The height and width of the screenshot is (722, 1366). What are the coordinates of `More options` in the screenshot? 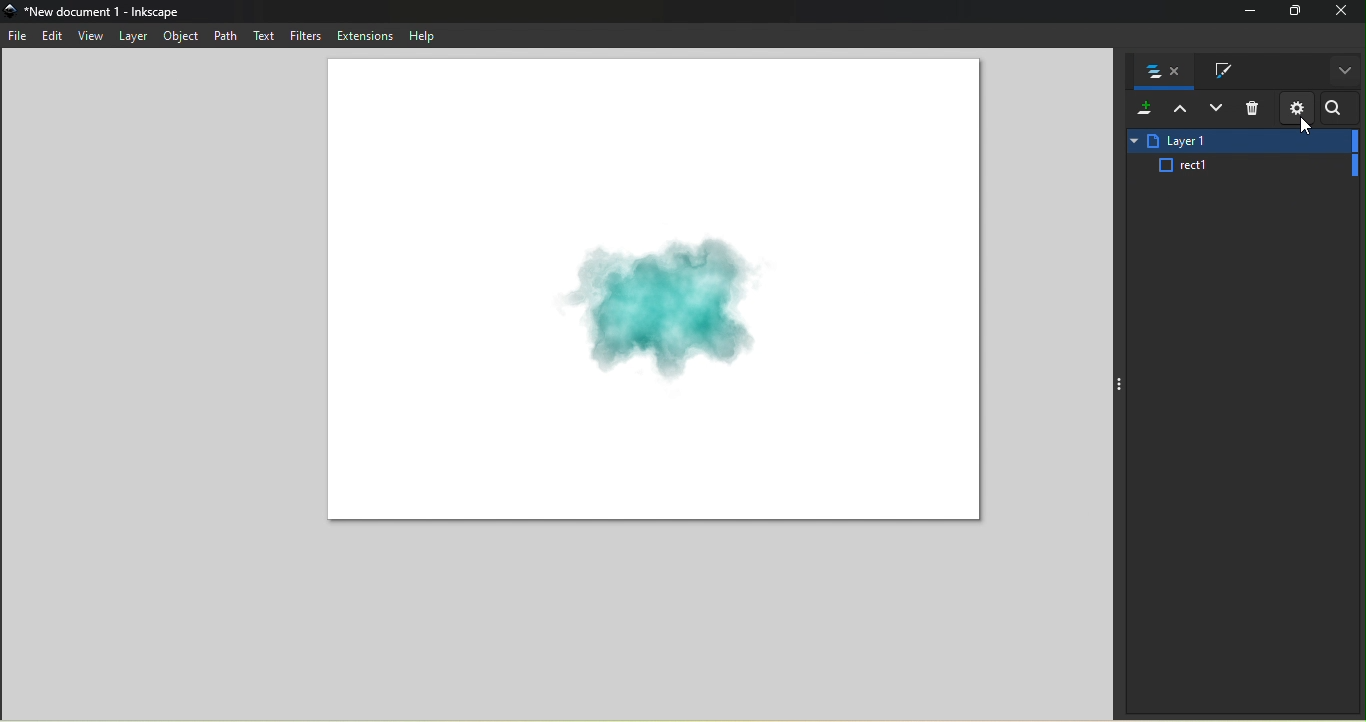 It's located at (1343, 73).